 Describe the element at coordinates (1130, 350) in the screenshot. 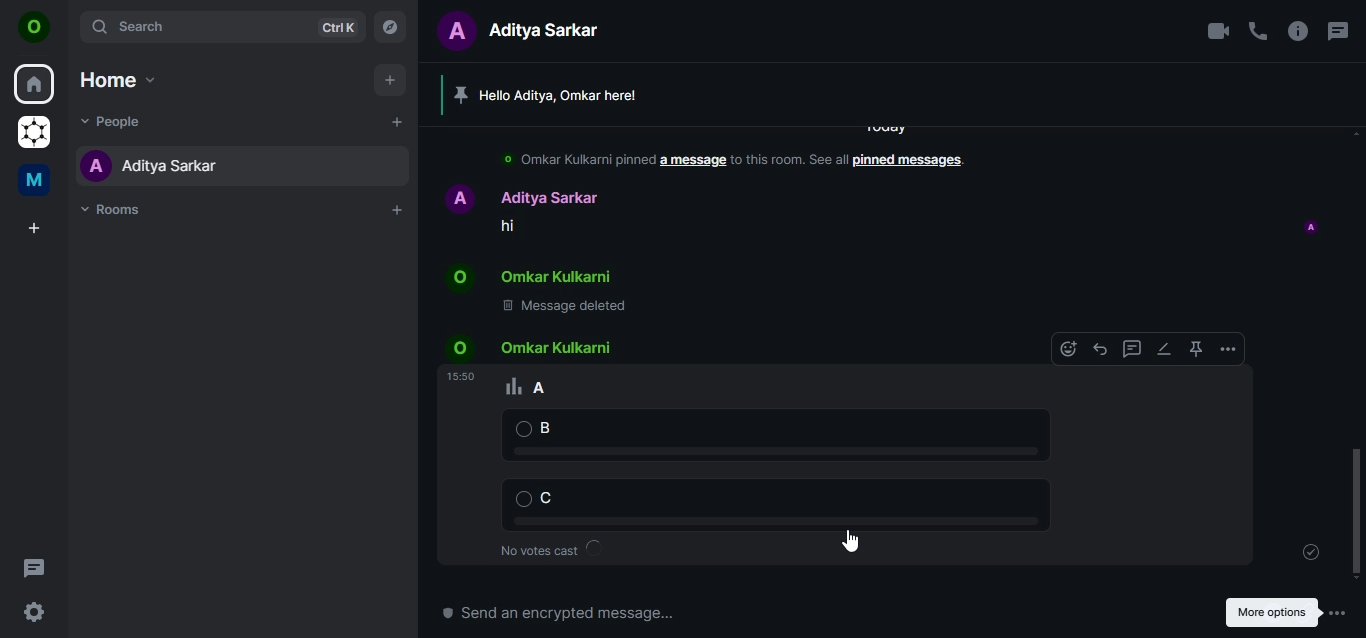

I see `reply in thread` at that location.